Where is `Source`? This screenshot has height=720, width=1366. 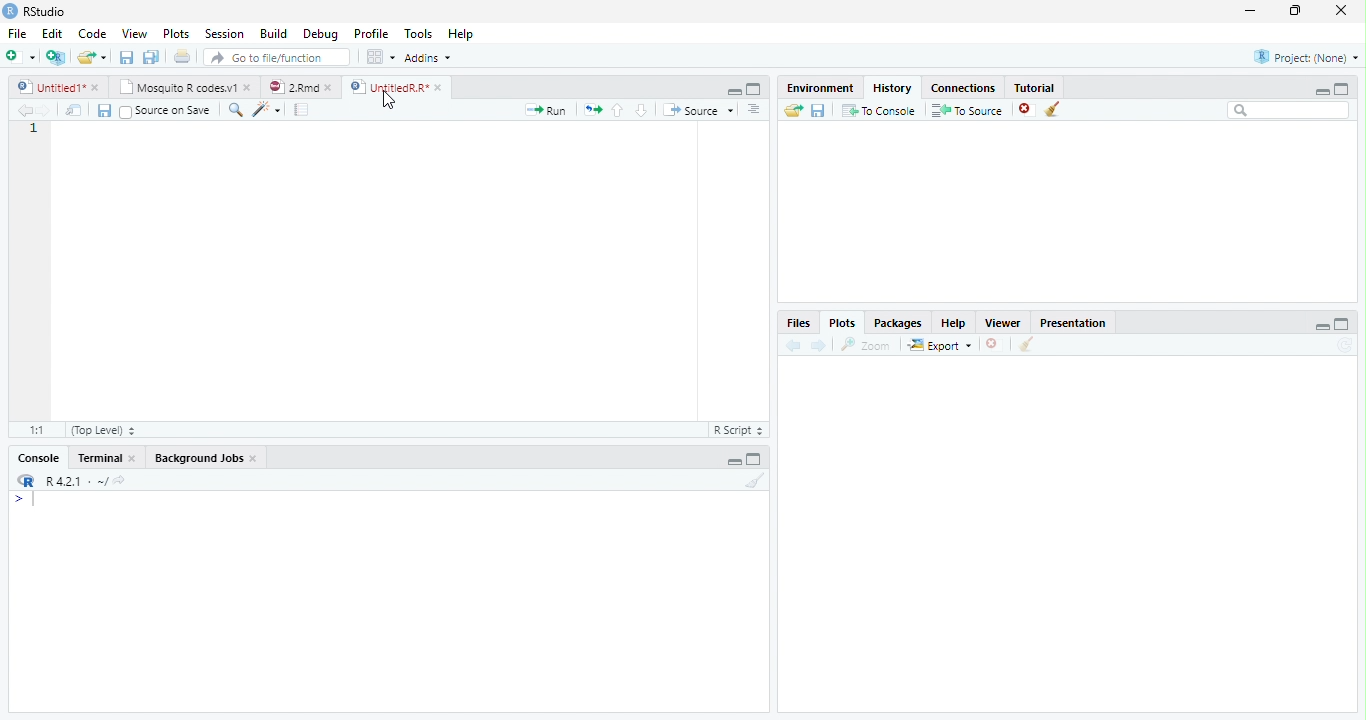 Source is located at coordinates (697, 110).